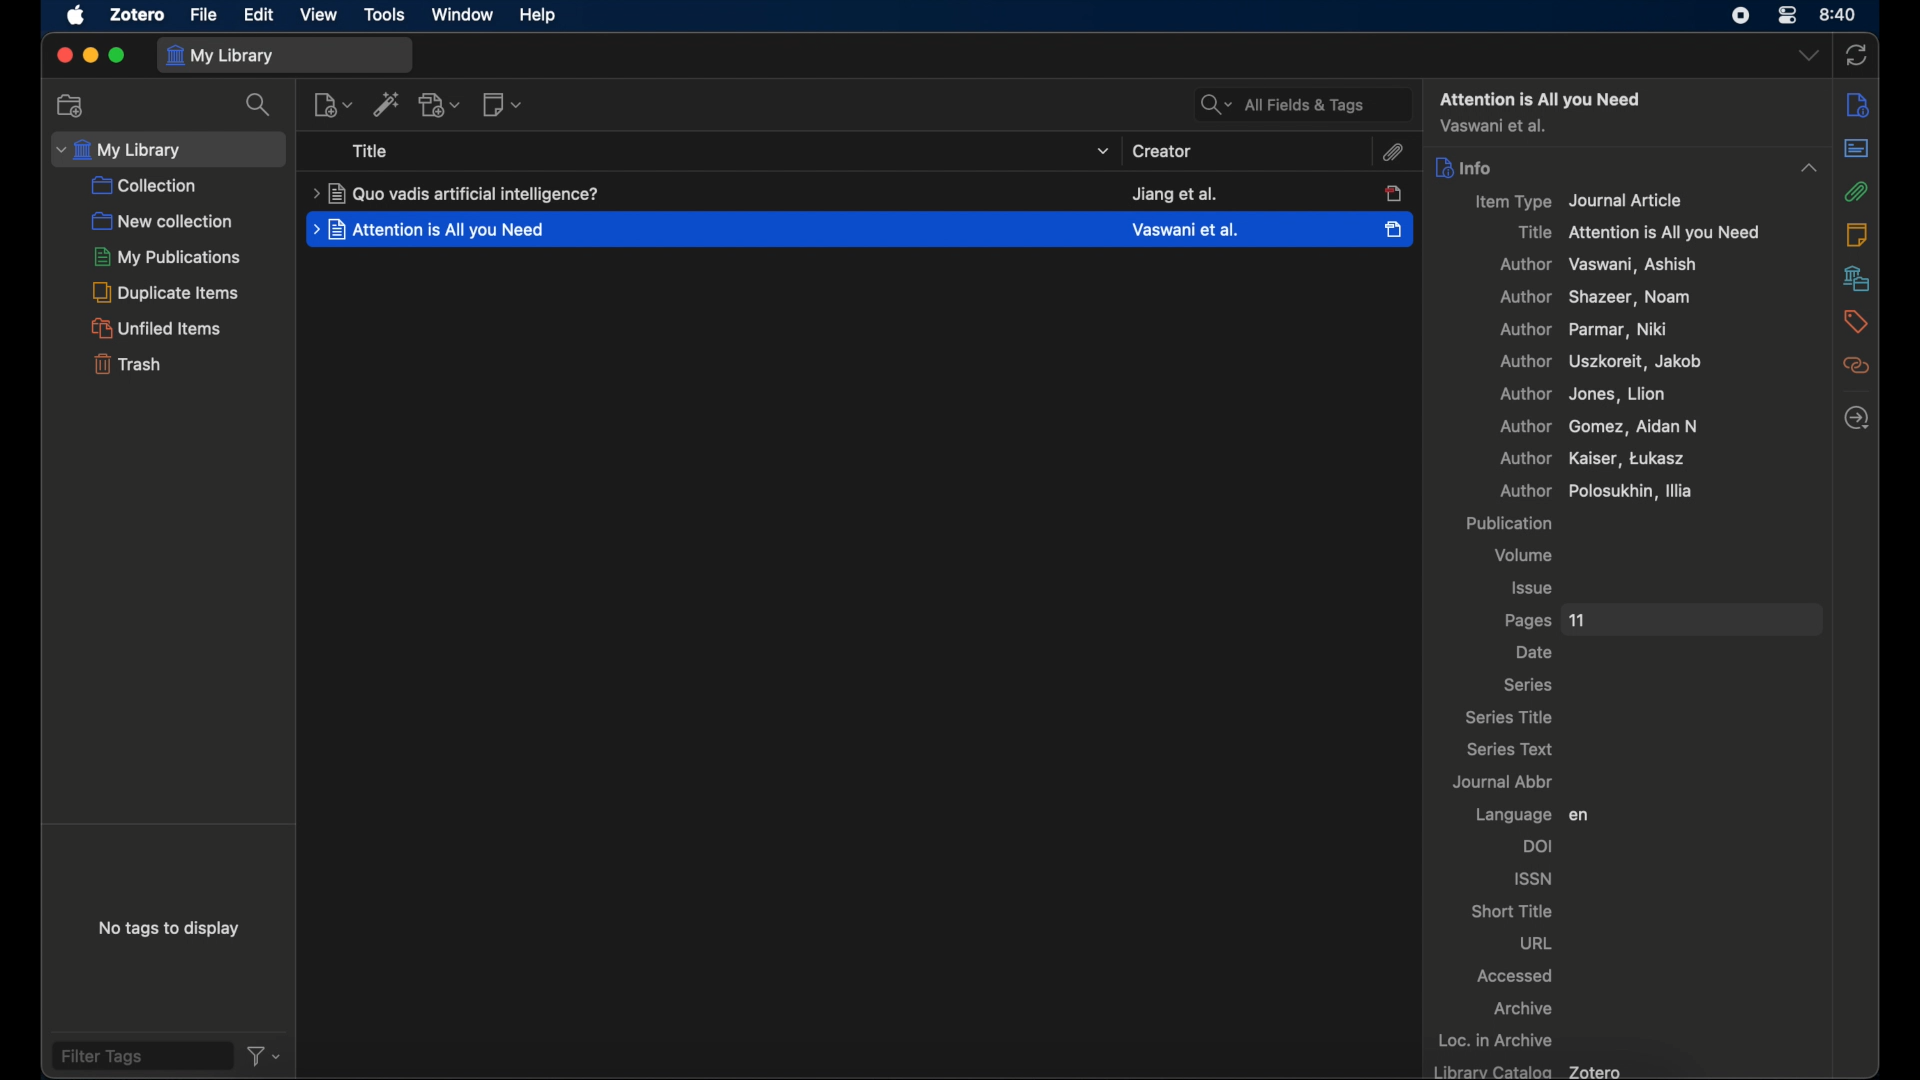 The height and width of the screenshot is (1080, 1920). Describe the element at coordinates (540, 16) in the screenshot. I see `help` at that location.